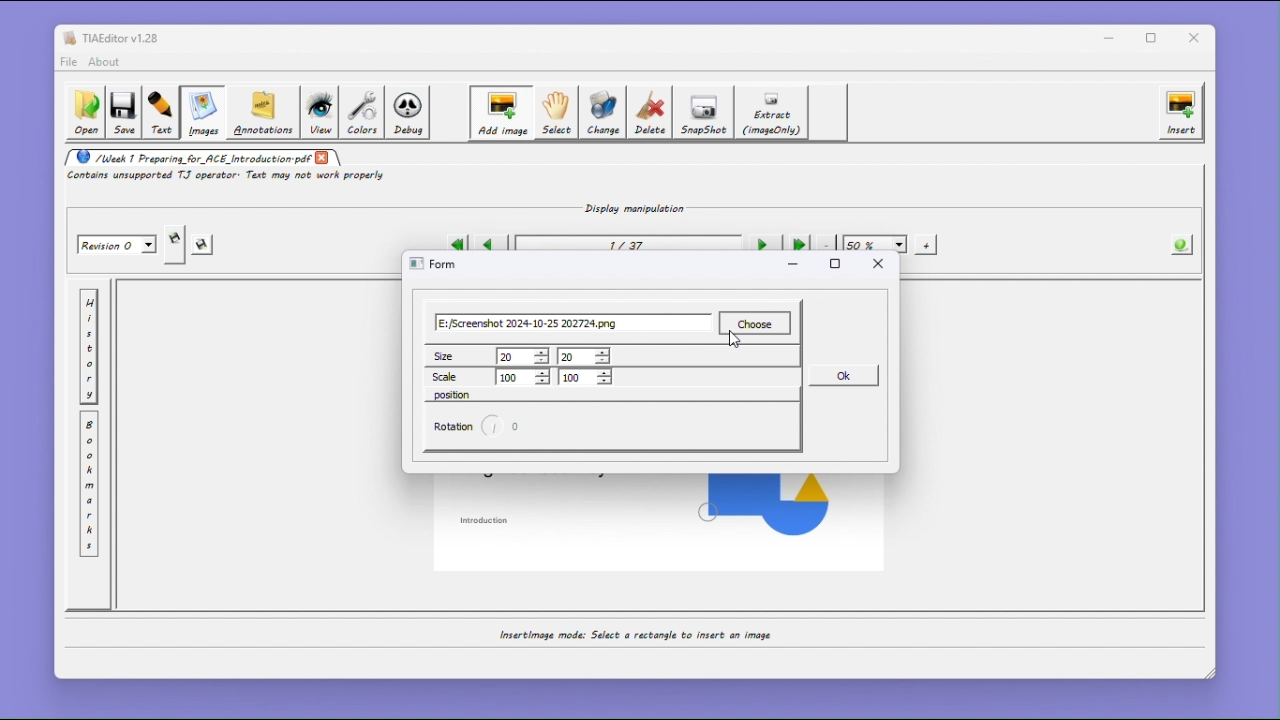 This screenshot has width=1280, height=720. Describe the element at coordinates (410, 113) in the screenshot. I see `Debug` at that location.